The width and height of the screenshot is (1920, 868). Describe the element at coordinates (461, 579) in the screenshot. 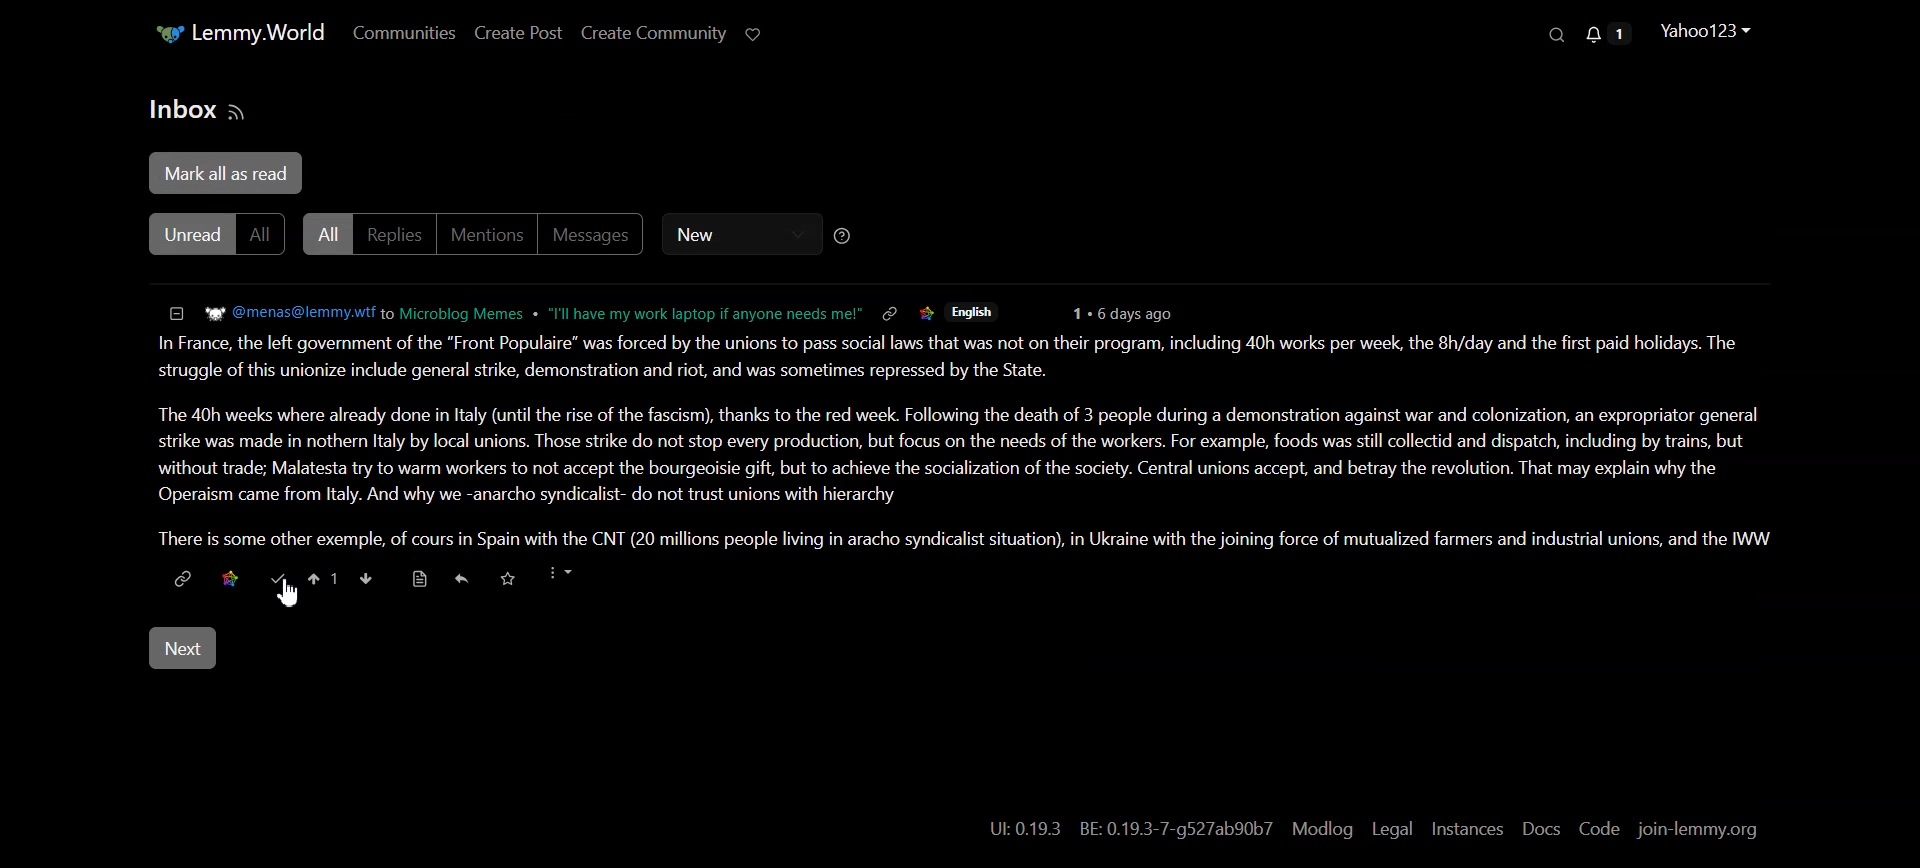

I see `Reply` at that location.